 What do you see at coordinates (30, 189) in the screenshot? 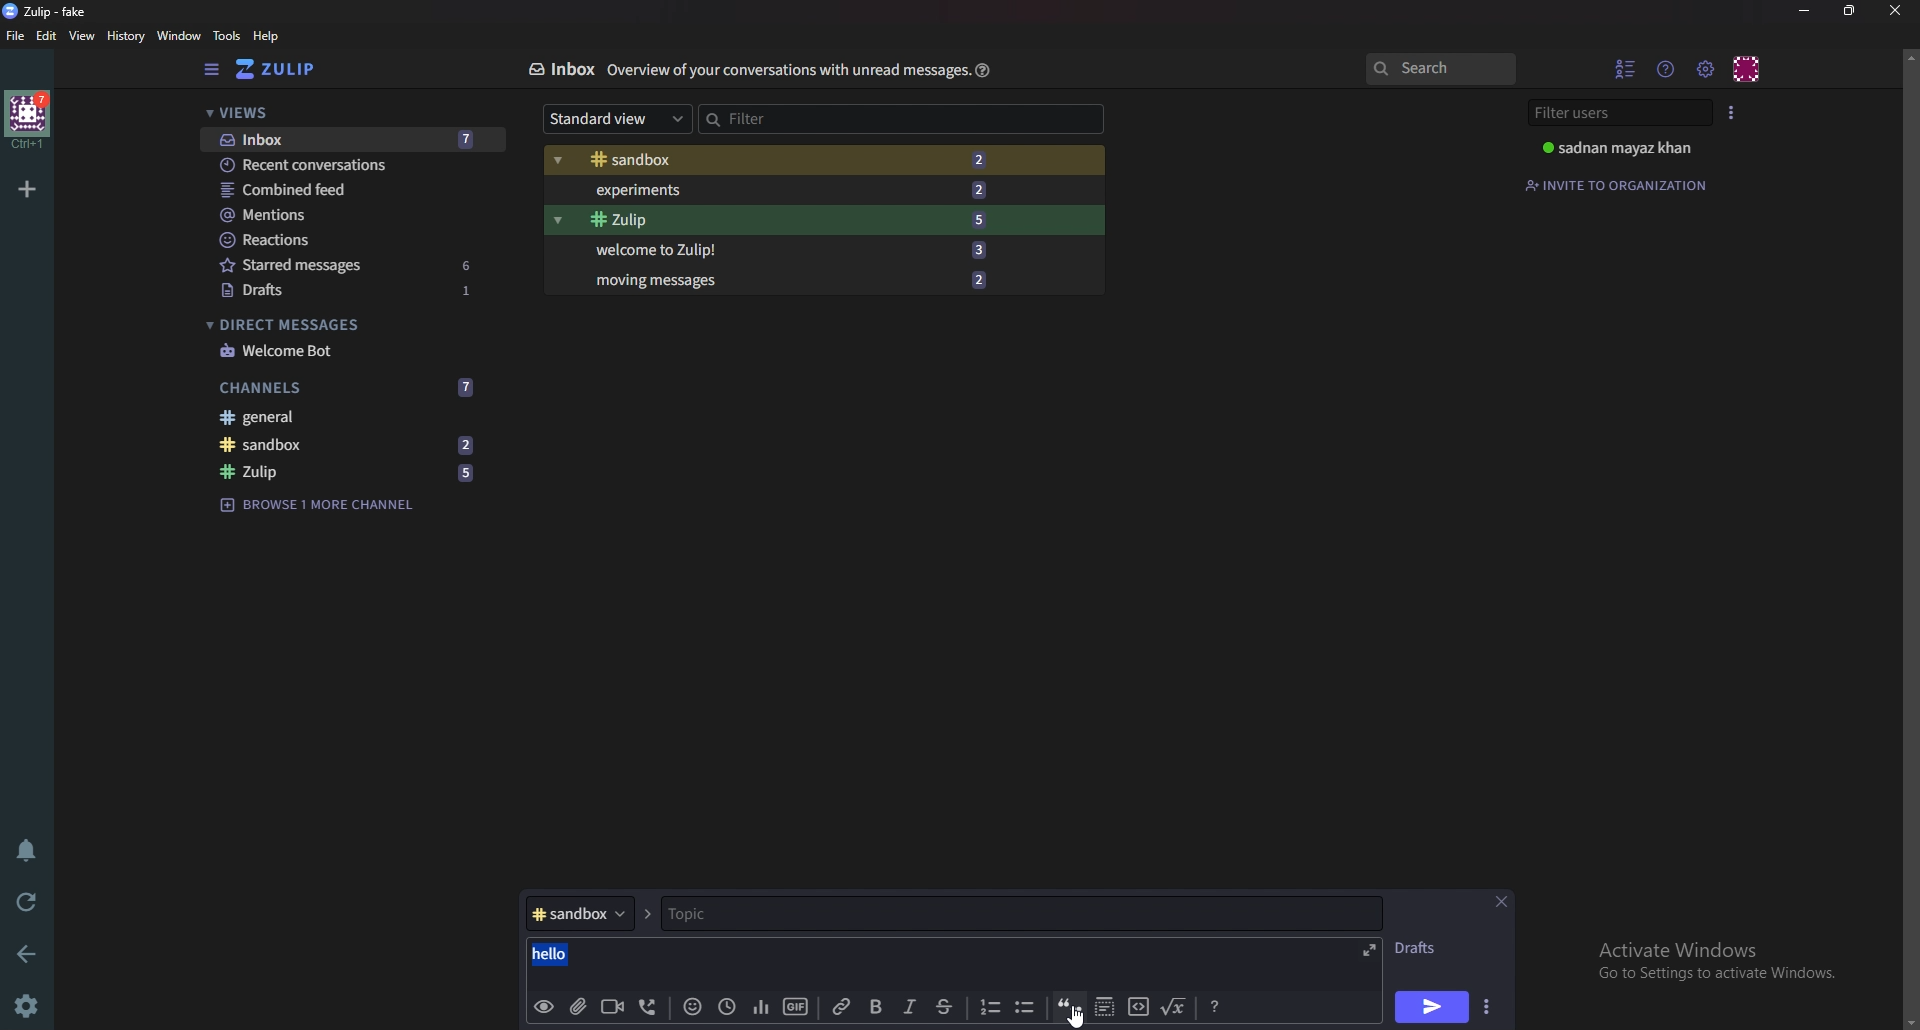
I see `Add organization` at bounding box center [30, 189].